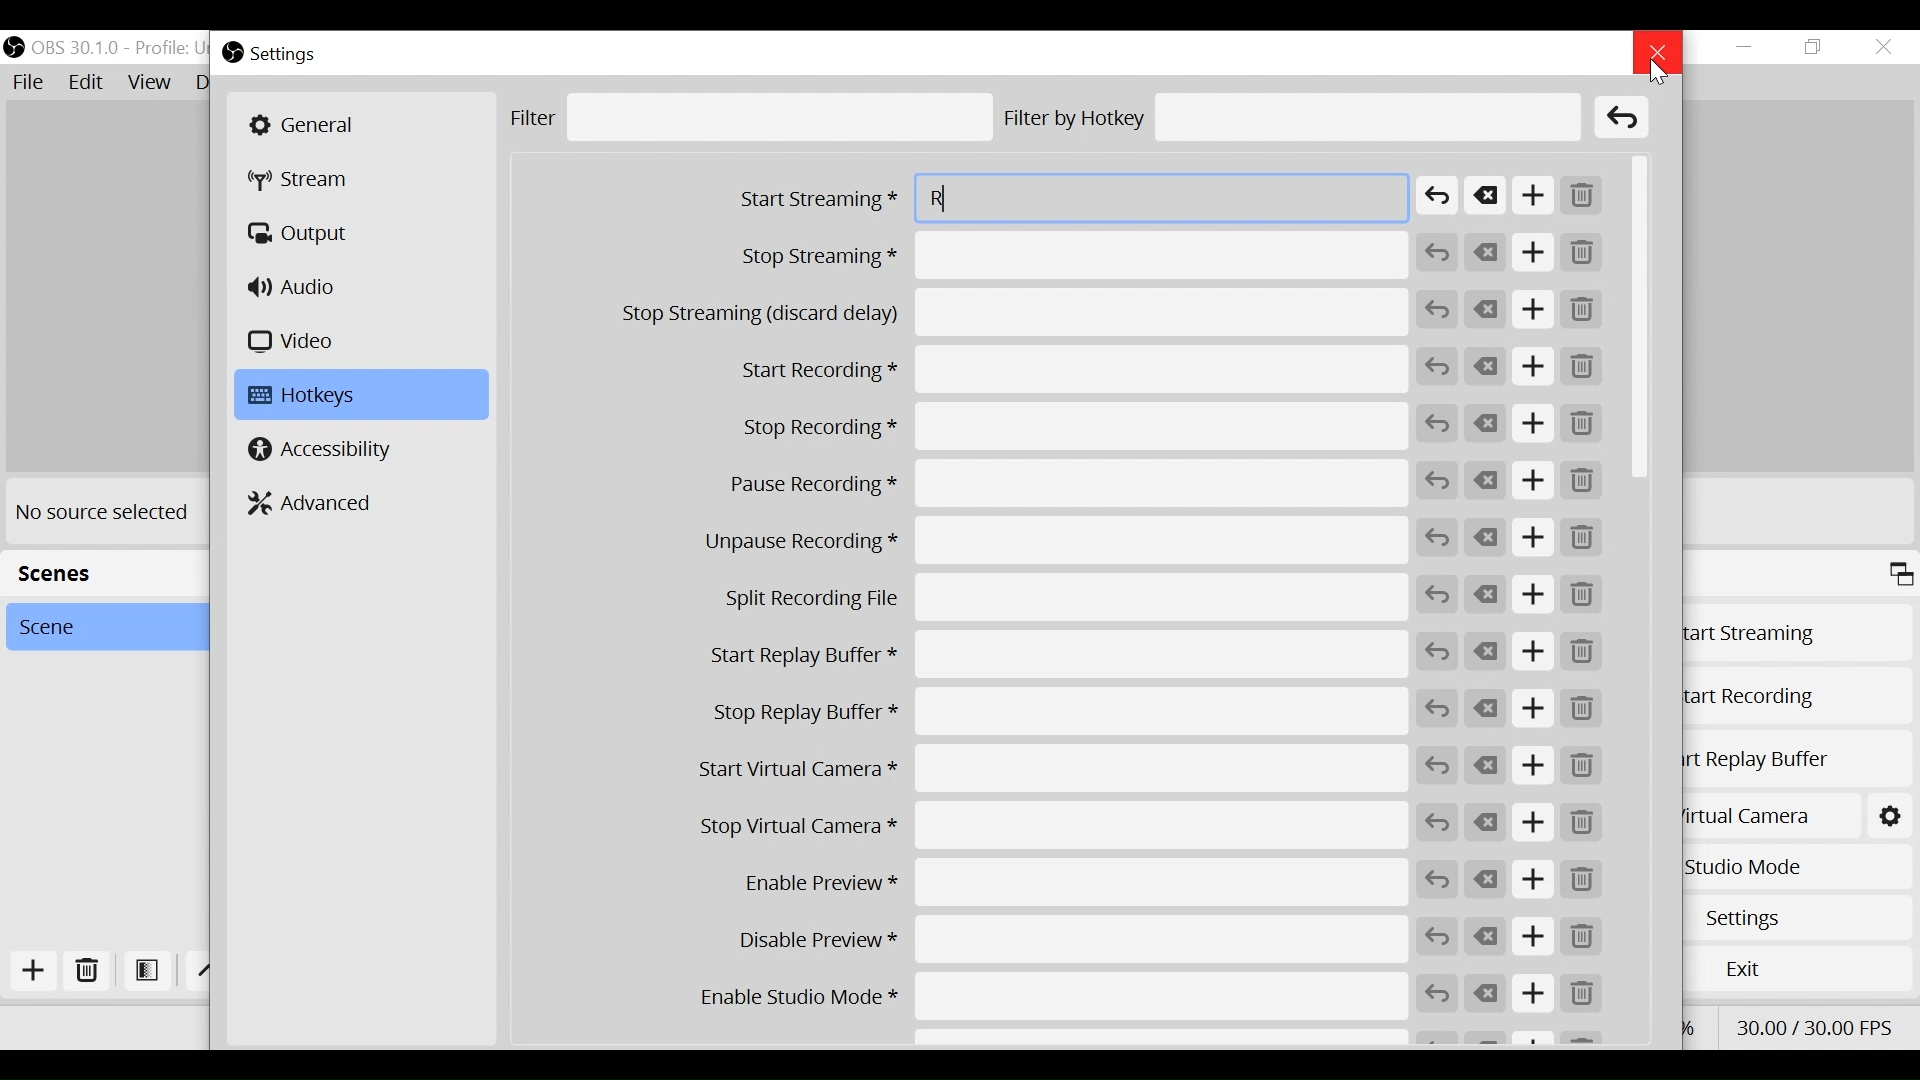 The width and height of the screenshot is (1920, 1080). What do you see at coordinates (1900, 576) in the screenshot?
I see `Maximize` at bounding box center [1900, 576].